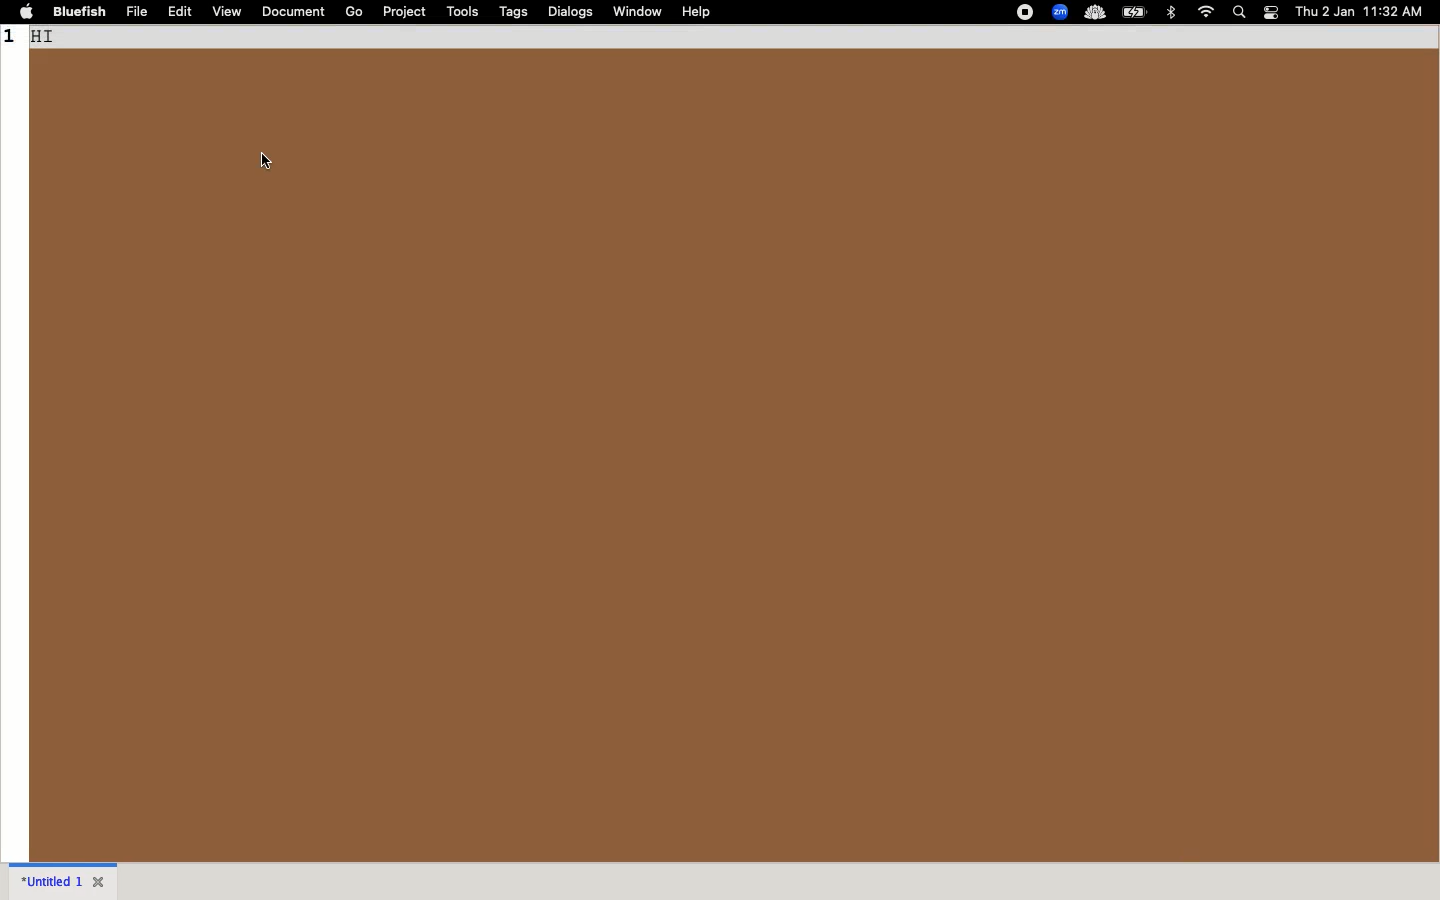  What do you see at coordinates (102, 879) in the screenshot?
I see `Close` at bounding box center [102, 879].